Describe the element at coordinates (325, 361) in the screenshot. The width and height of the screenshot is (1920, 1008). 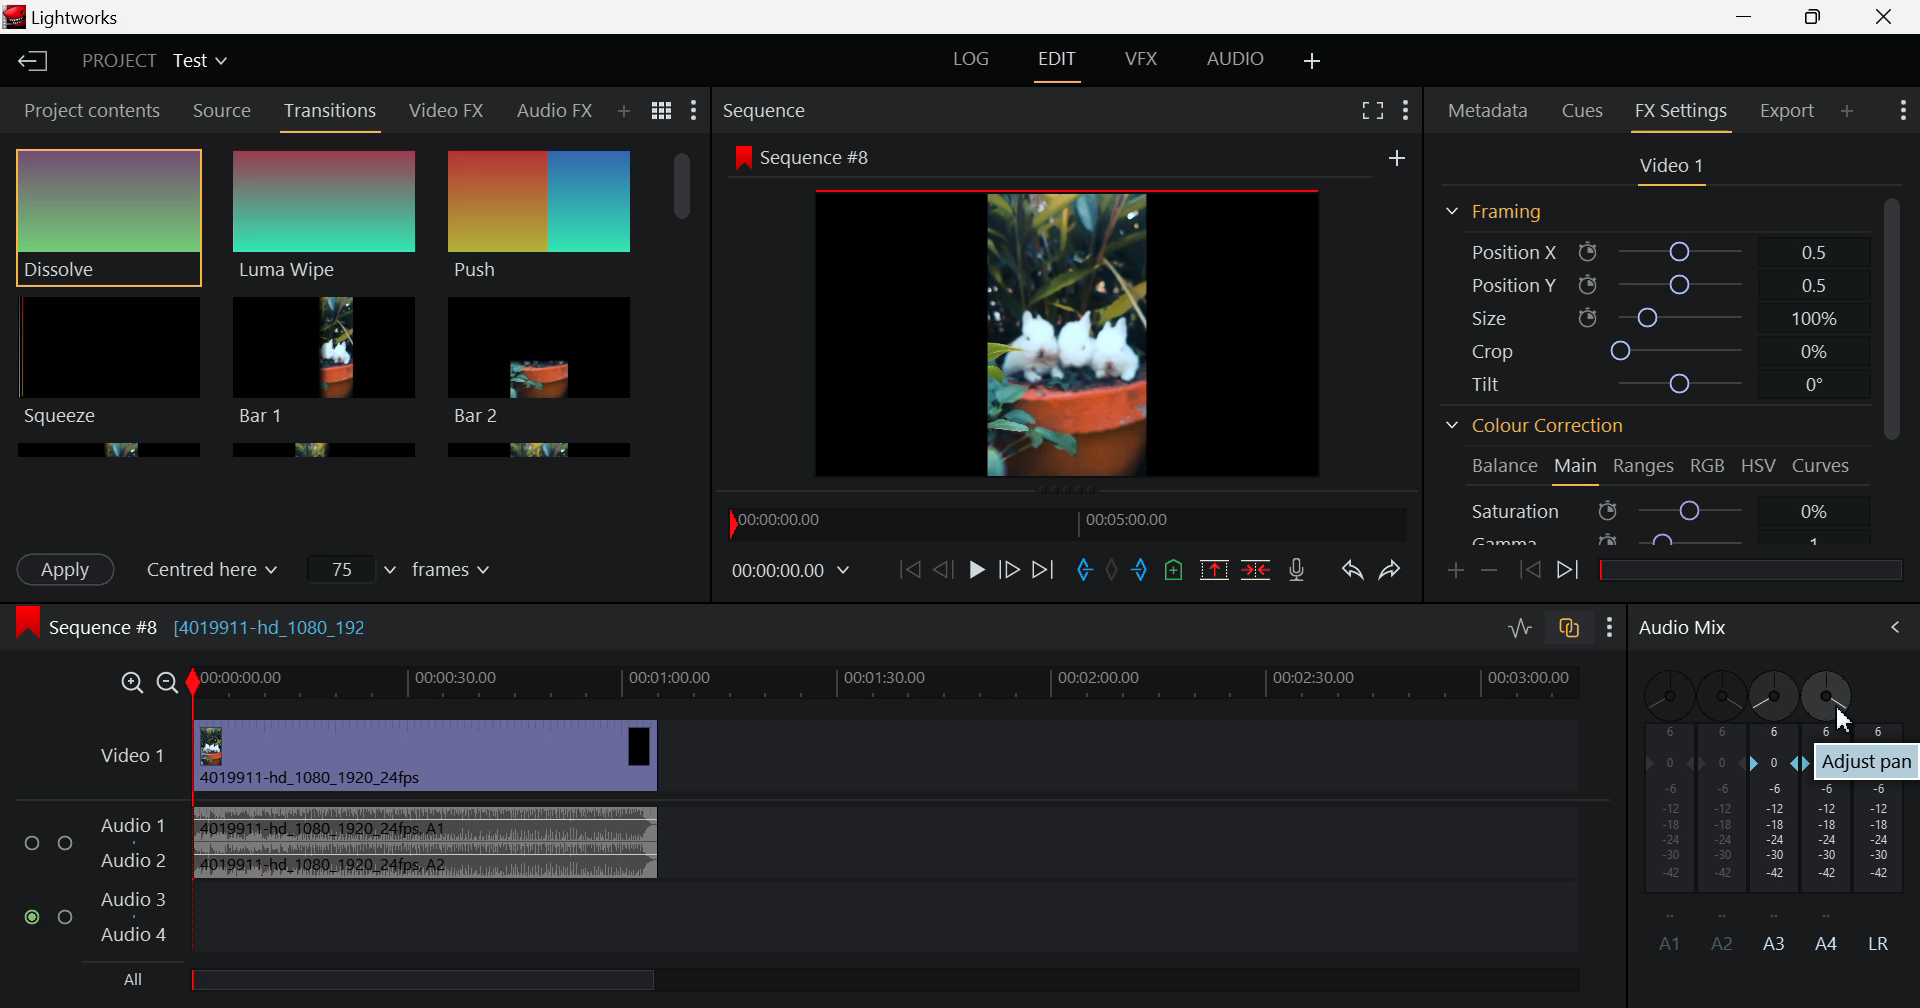
I see `Bar 1` at that location.